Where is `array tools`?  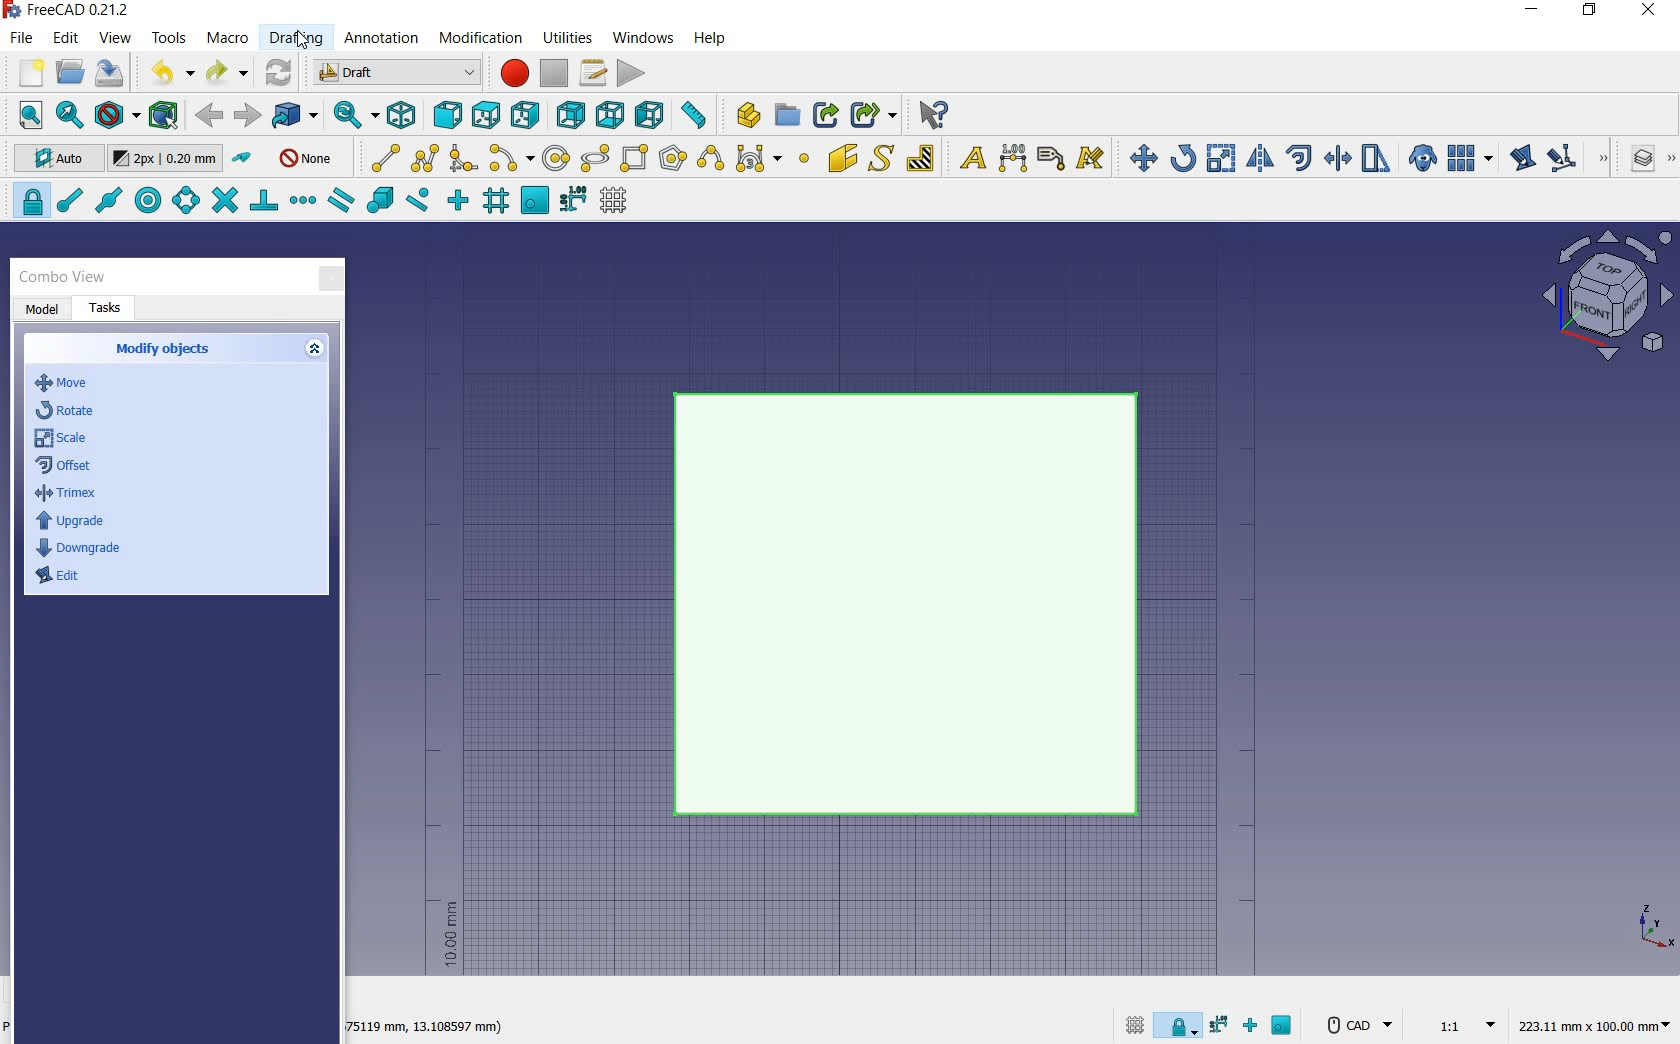 array tools is located at coordinates (1471, 160).